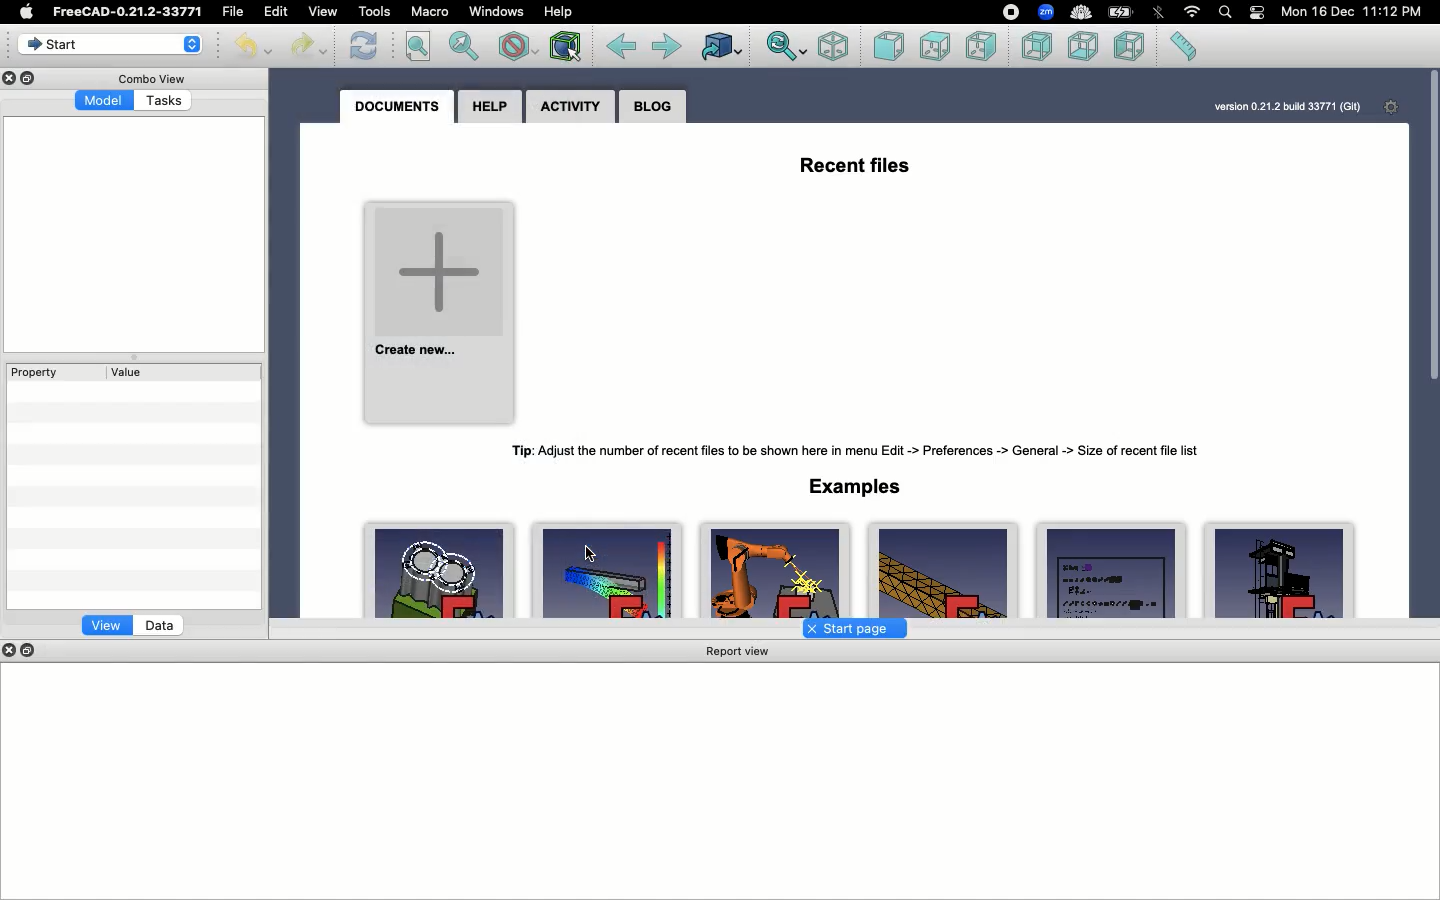 The height and width of the screenshot is (900, 1440). Describe the element at coordinates (1258, 16) in the screenshot. I see `Notification ` at that location.